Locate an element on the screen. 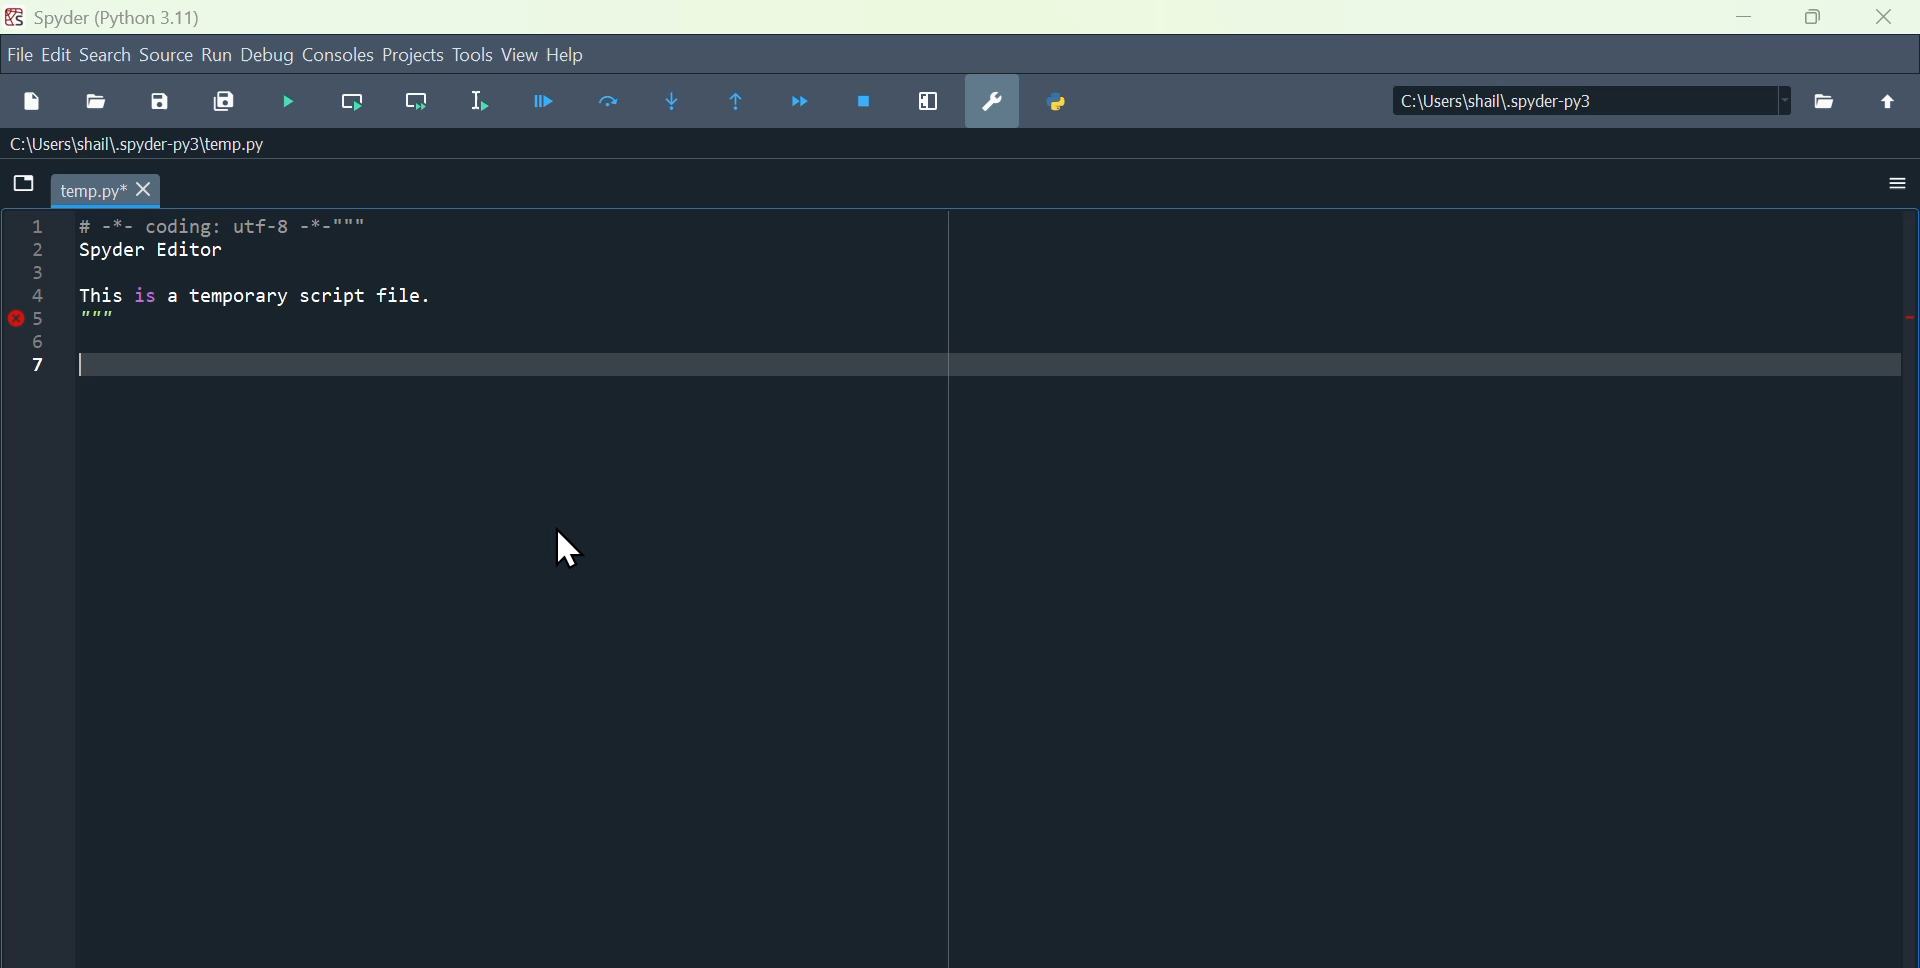  Save all is located at coordinates (225, 106).